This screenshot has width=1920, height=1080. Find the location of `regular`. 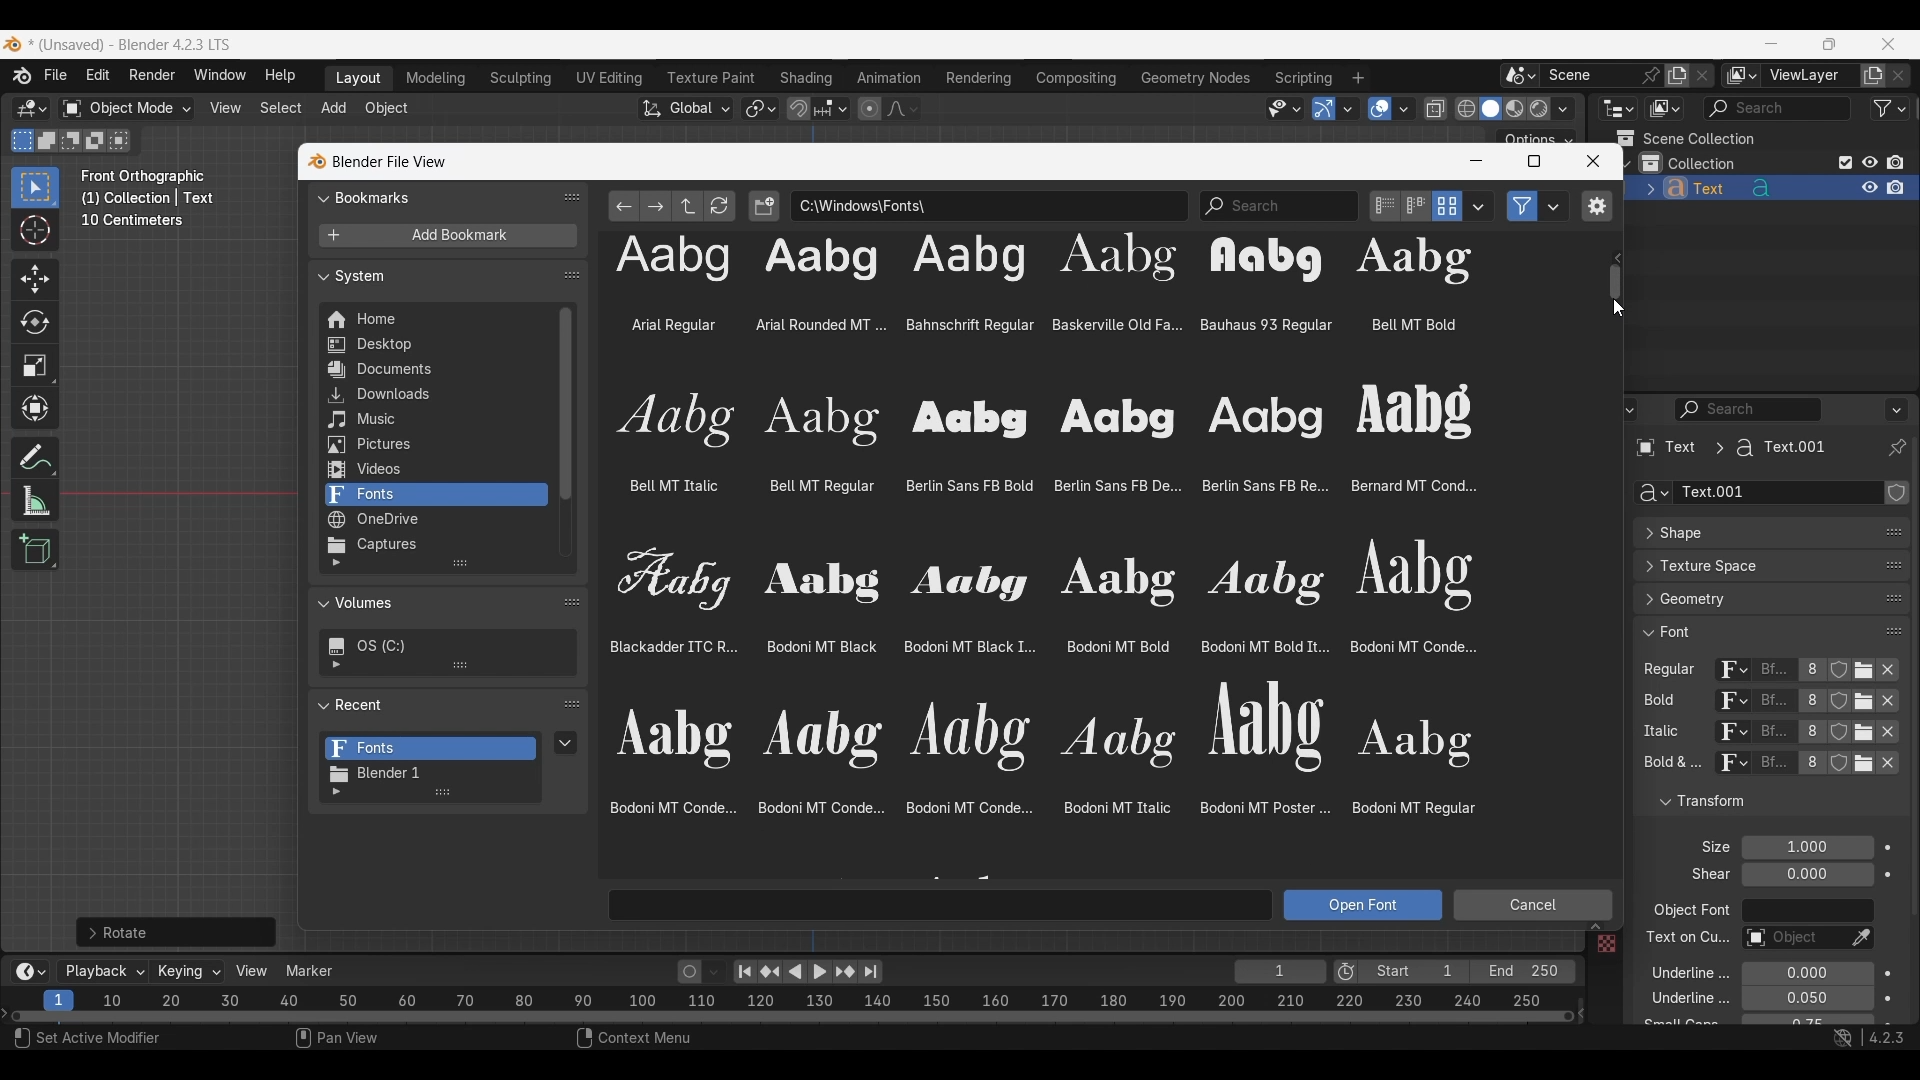

regular is located at coordinates (1674, 671).